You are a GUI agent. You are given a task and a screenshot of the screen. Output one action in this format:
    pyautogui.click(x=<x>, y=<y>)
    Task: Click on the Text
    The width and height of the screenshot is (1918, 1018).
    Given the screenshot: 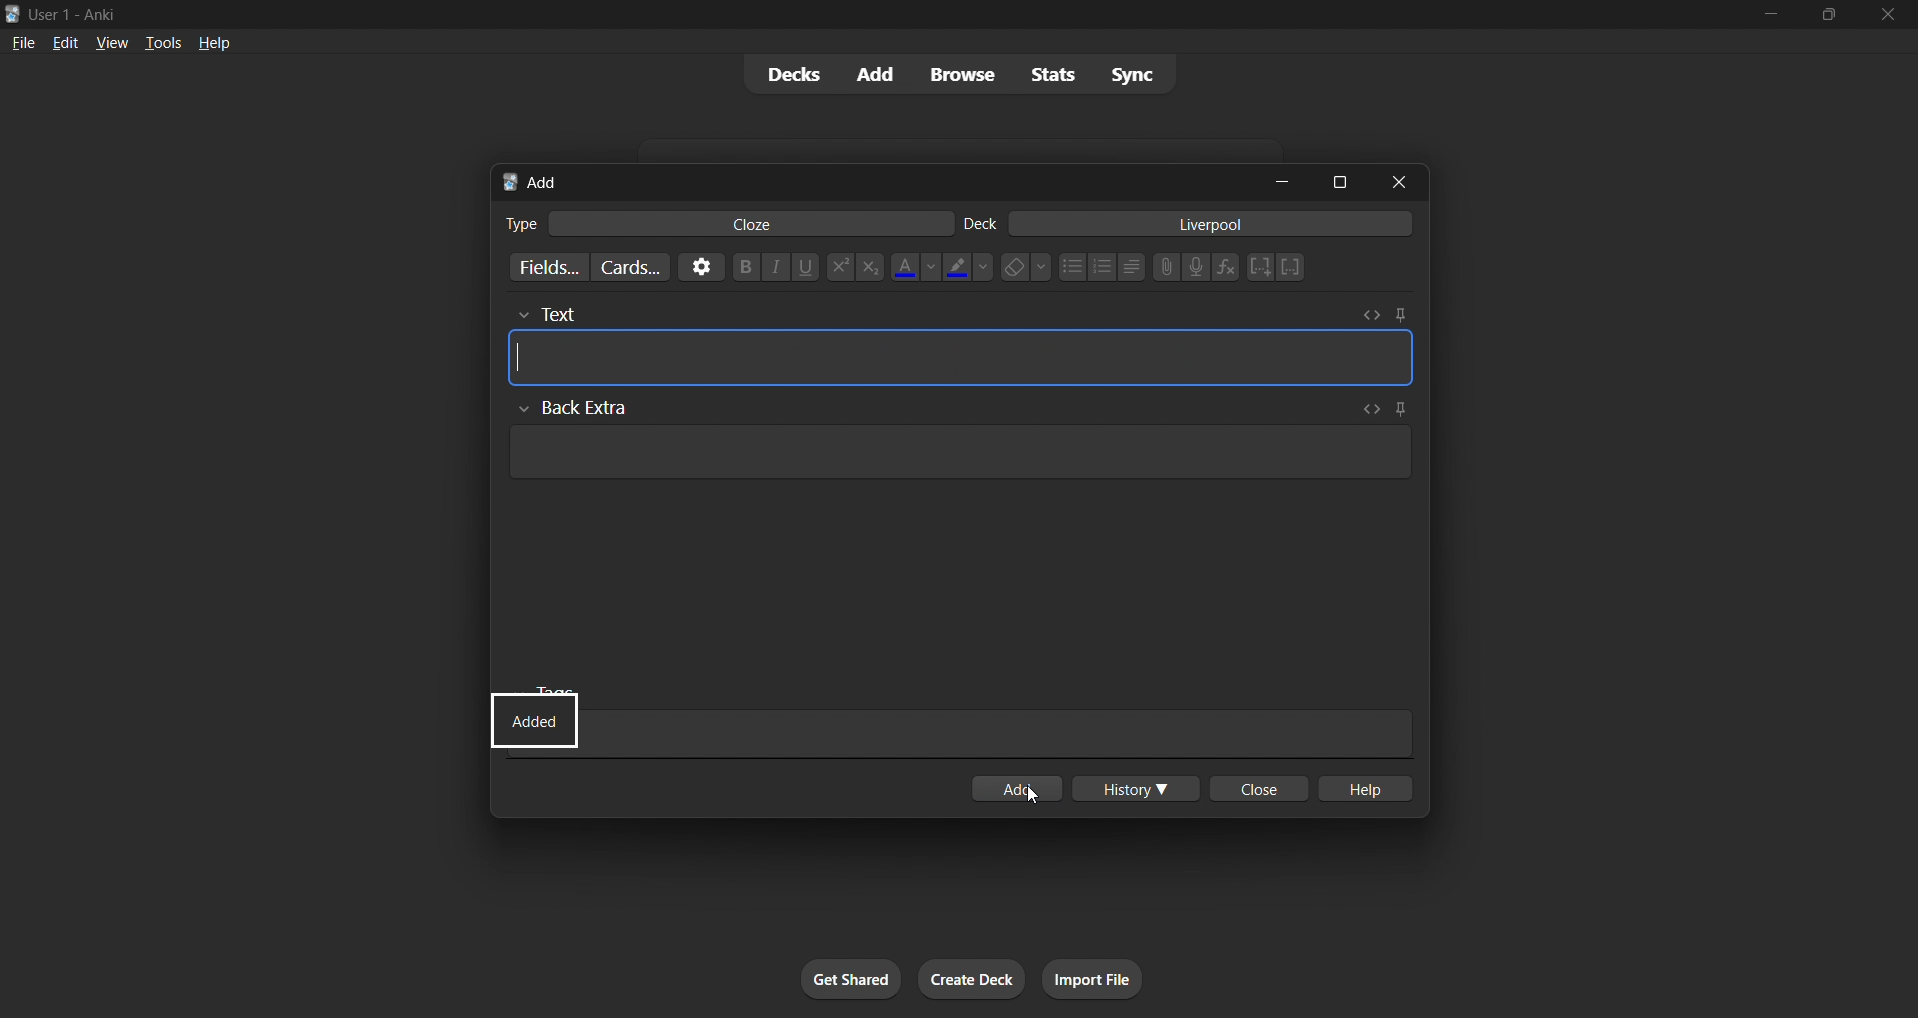 What is the action you would take?
    pyautogui.click(x=593, y=310)
    